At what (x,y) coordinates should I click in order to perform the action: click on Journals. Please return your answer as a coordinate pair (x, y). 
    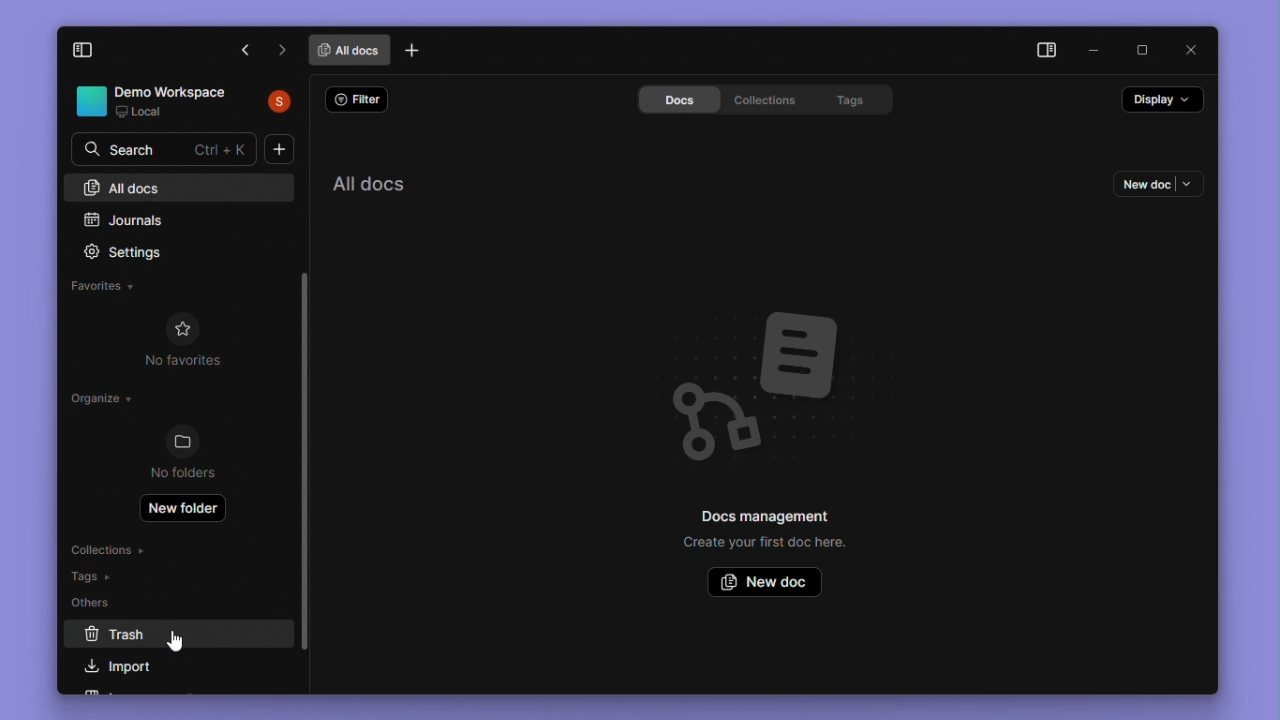
    Looking at the image, I should click on (127, 219).